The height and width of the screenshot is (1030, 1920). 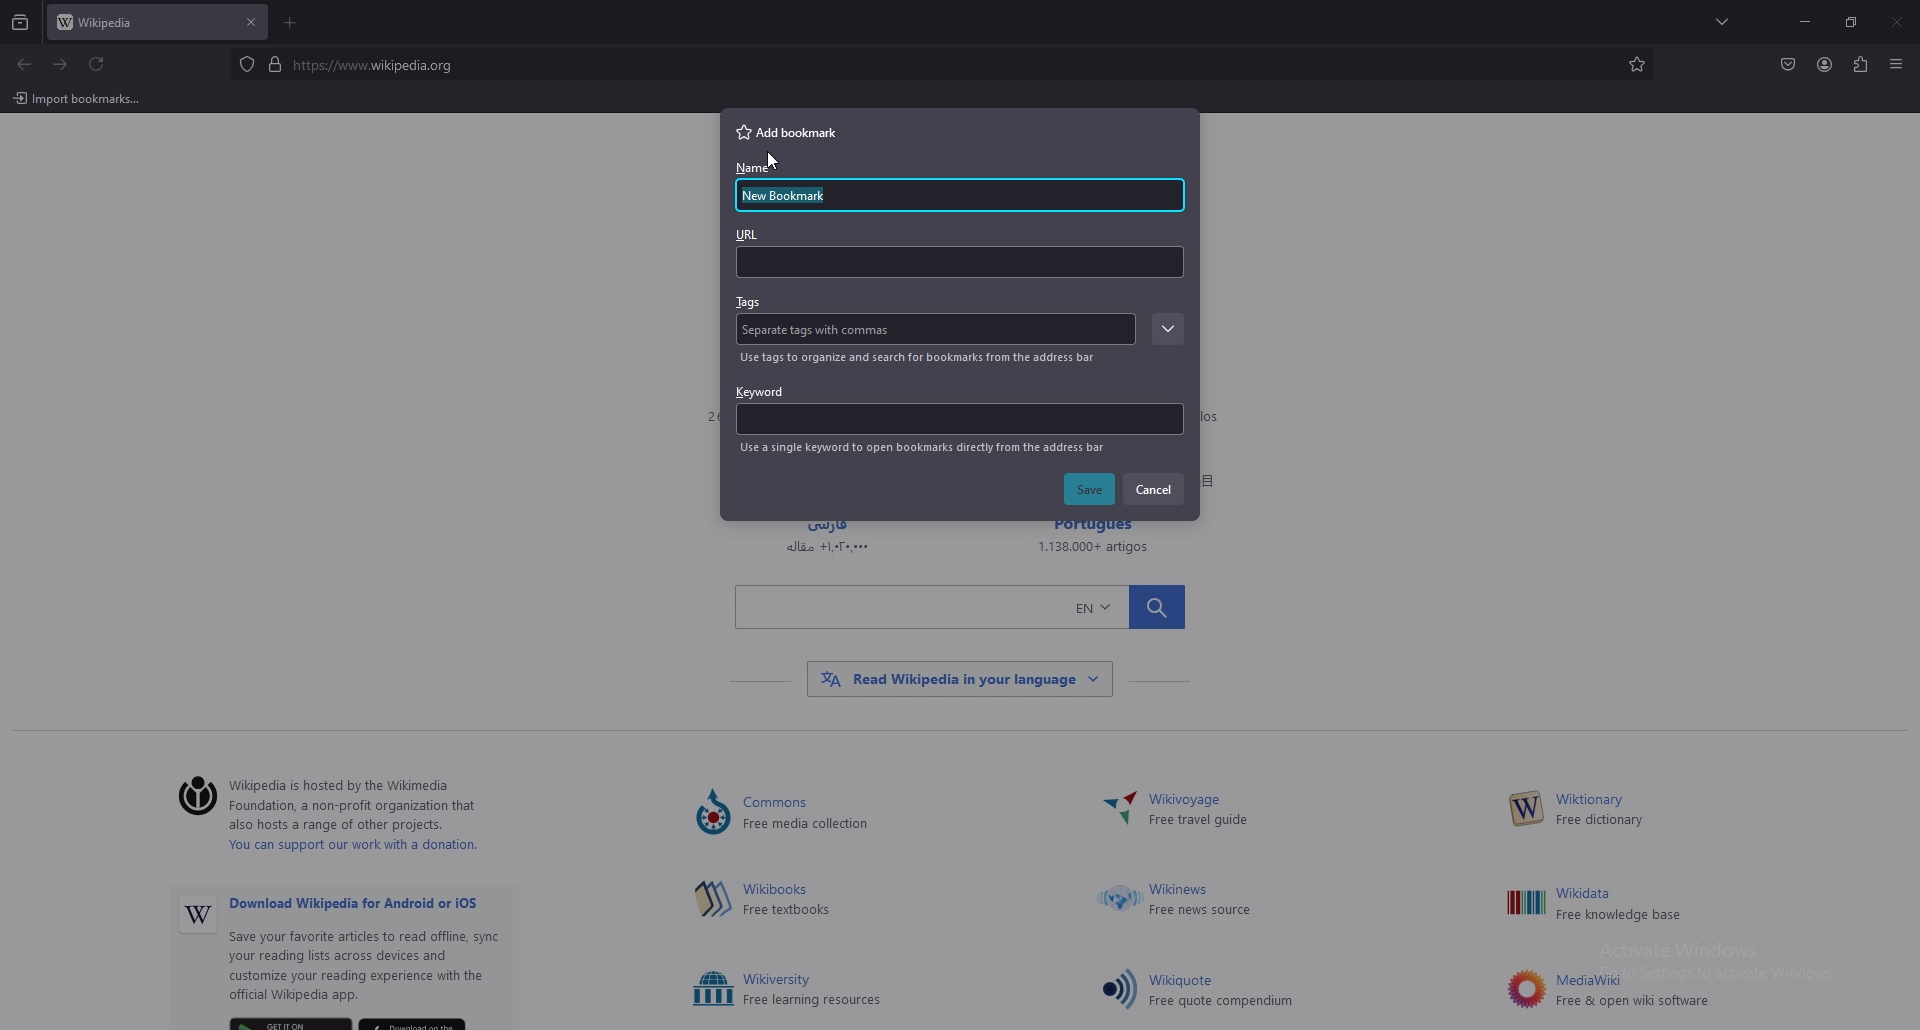 I want to click on forward, so click(x=61, y=65).